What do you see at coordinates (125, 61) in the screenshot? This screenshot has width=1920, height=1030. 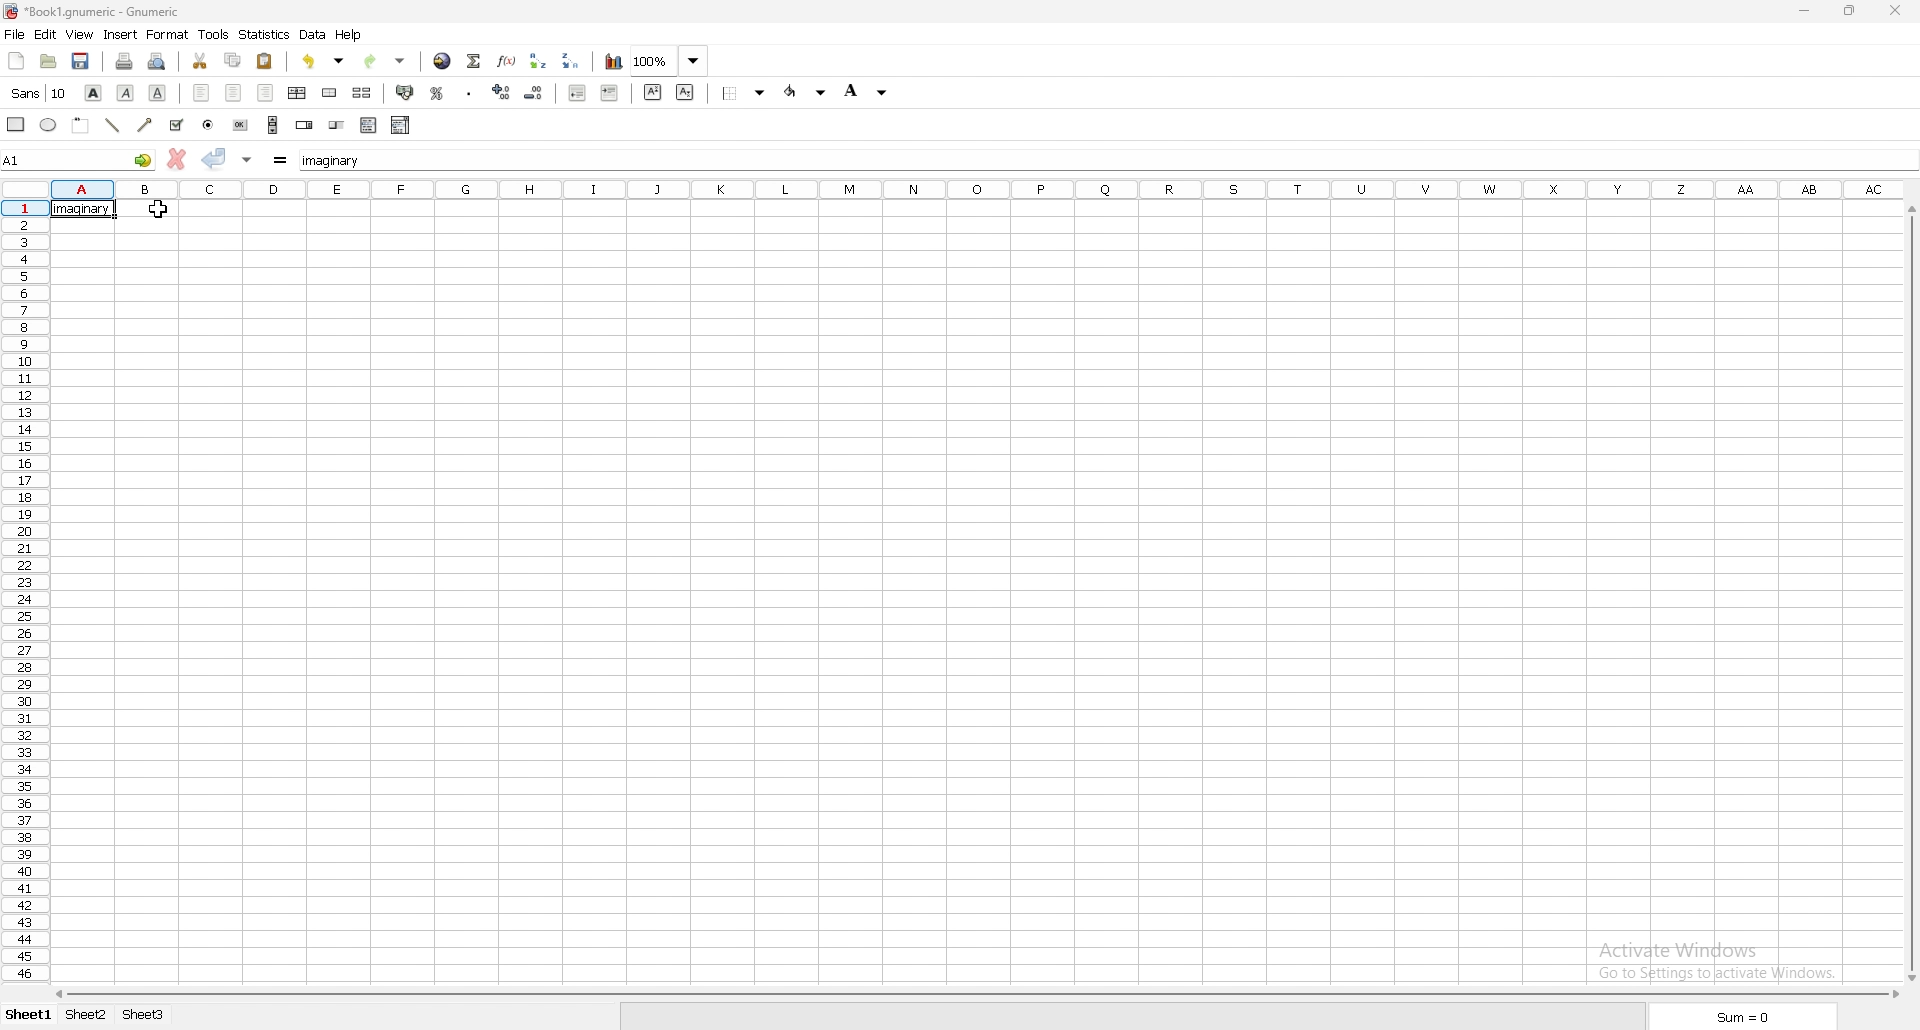 I see `print` at bounding box center [125, 61].